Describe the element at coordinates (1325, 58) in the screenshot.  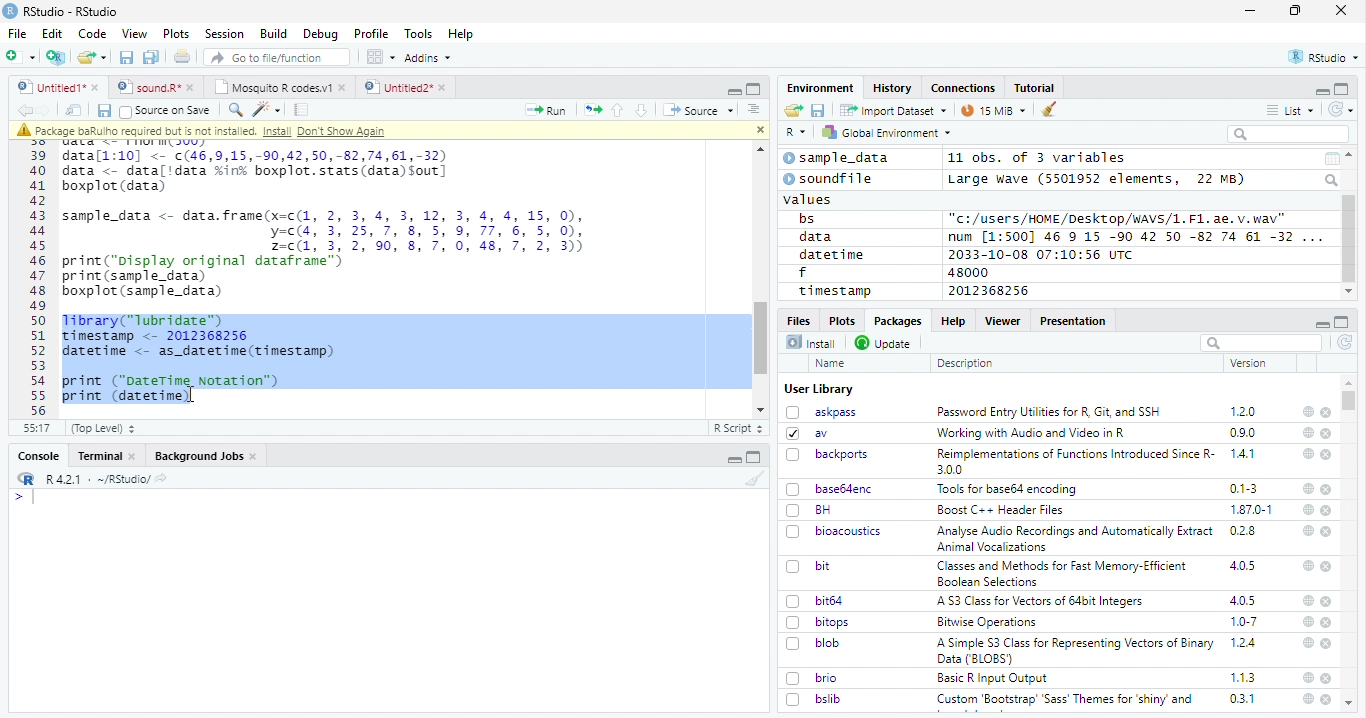
I see `RStudio` at that location.